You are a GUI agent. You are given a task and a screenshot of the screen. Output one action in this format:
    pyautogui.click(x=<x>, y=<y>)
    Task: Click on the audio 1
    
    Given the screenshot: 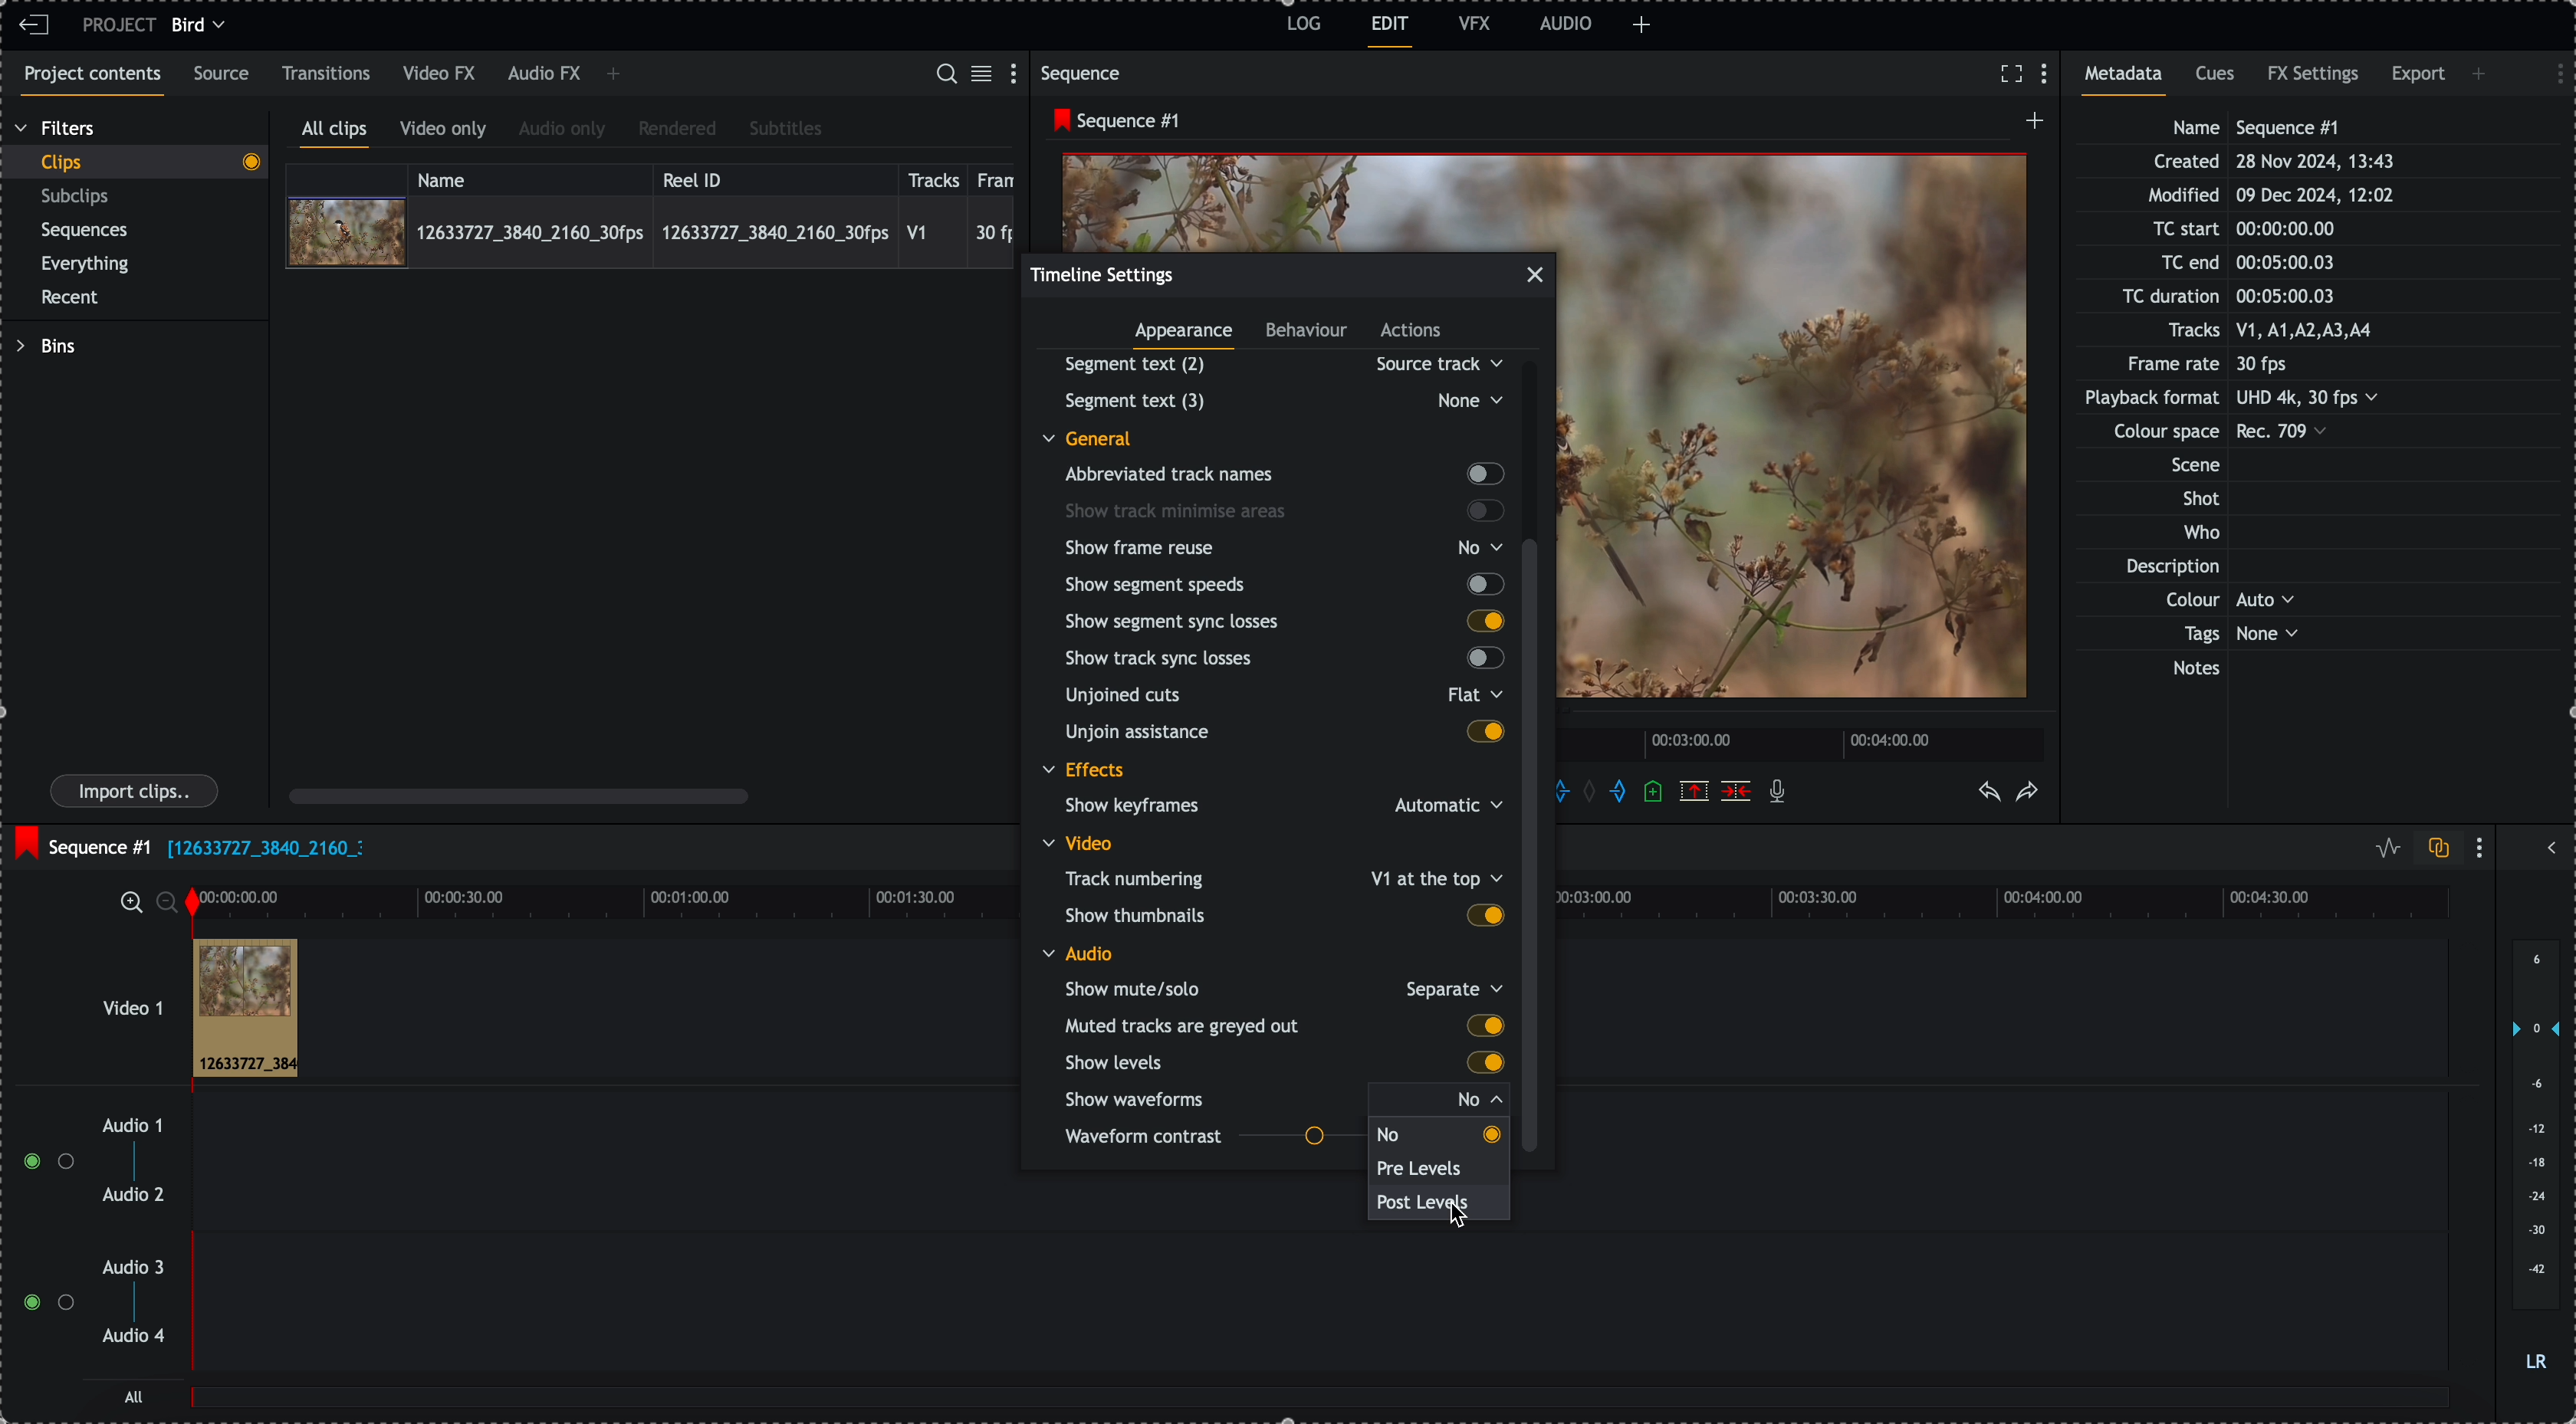 What is the action you would take?
    pyautogui.click(x=125, y=1127)
    